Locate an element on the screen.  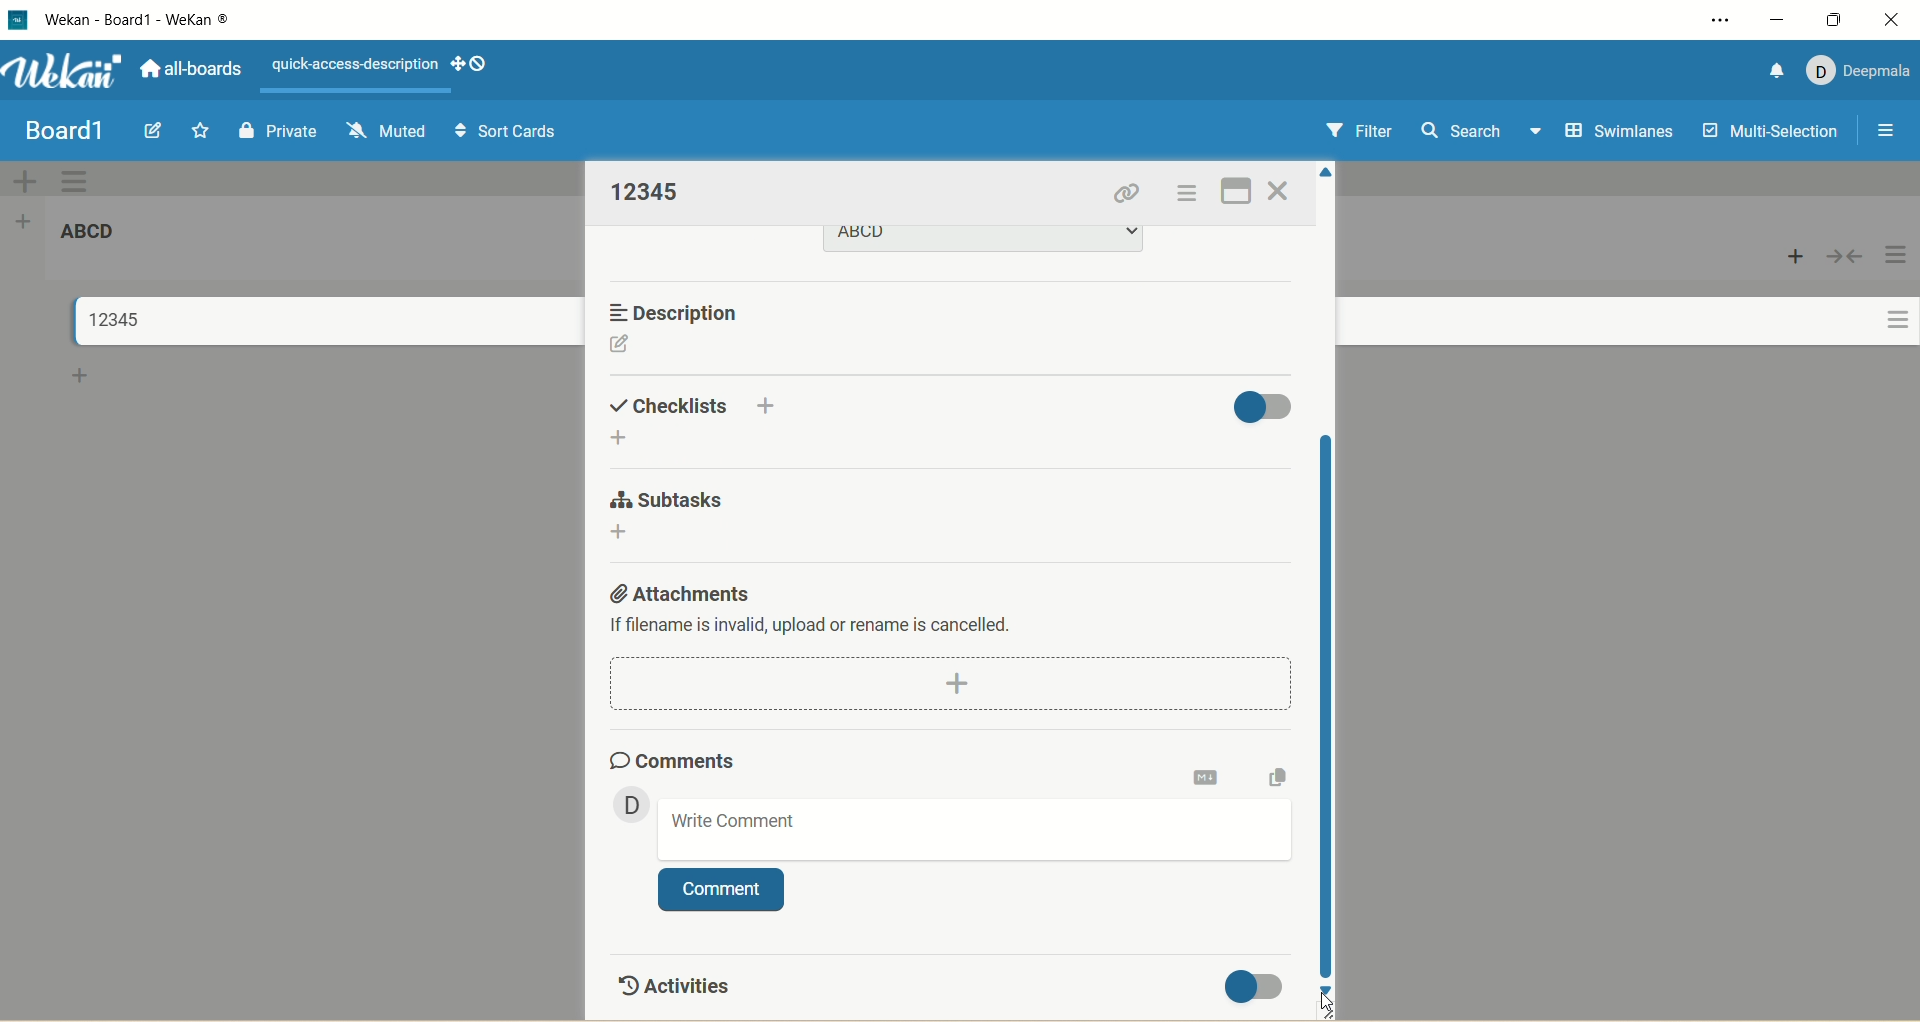
member is located at coordinates (625, 803).